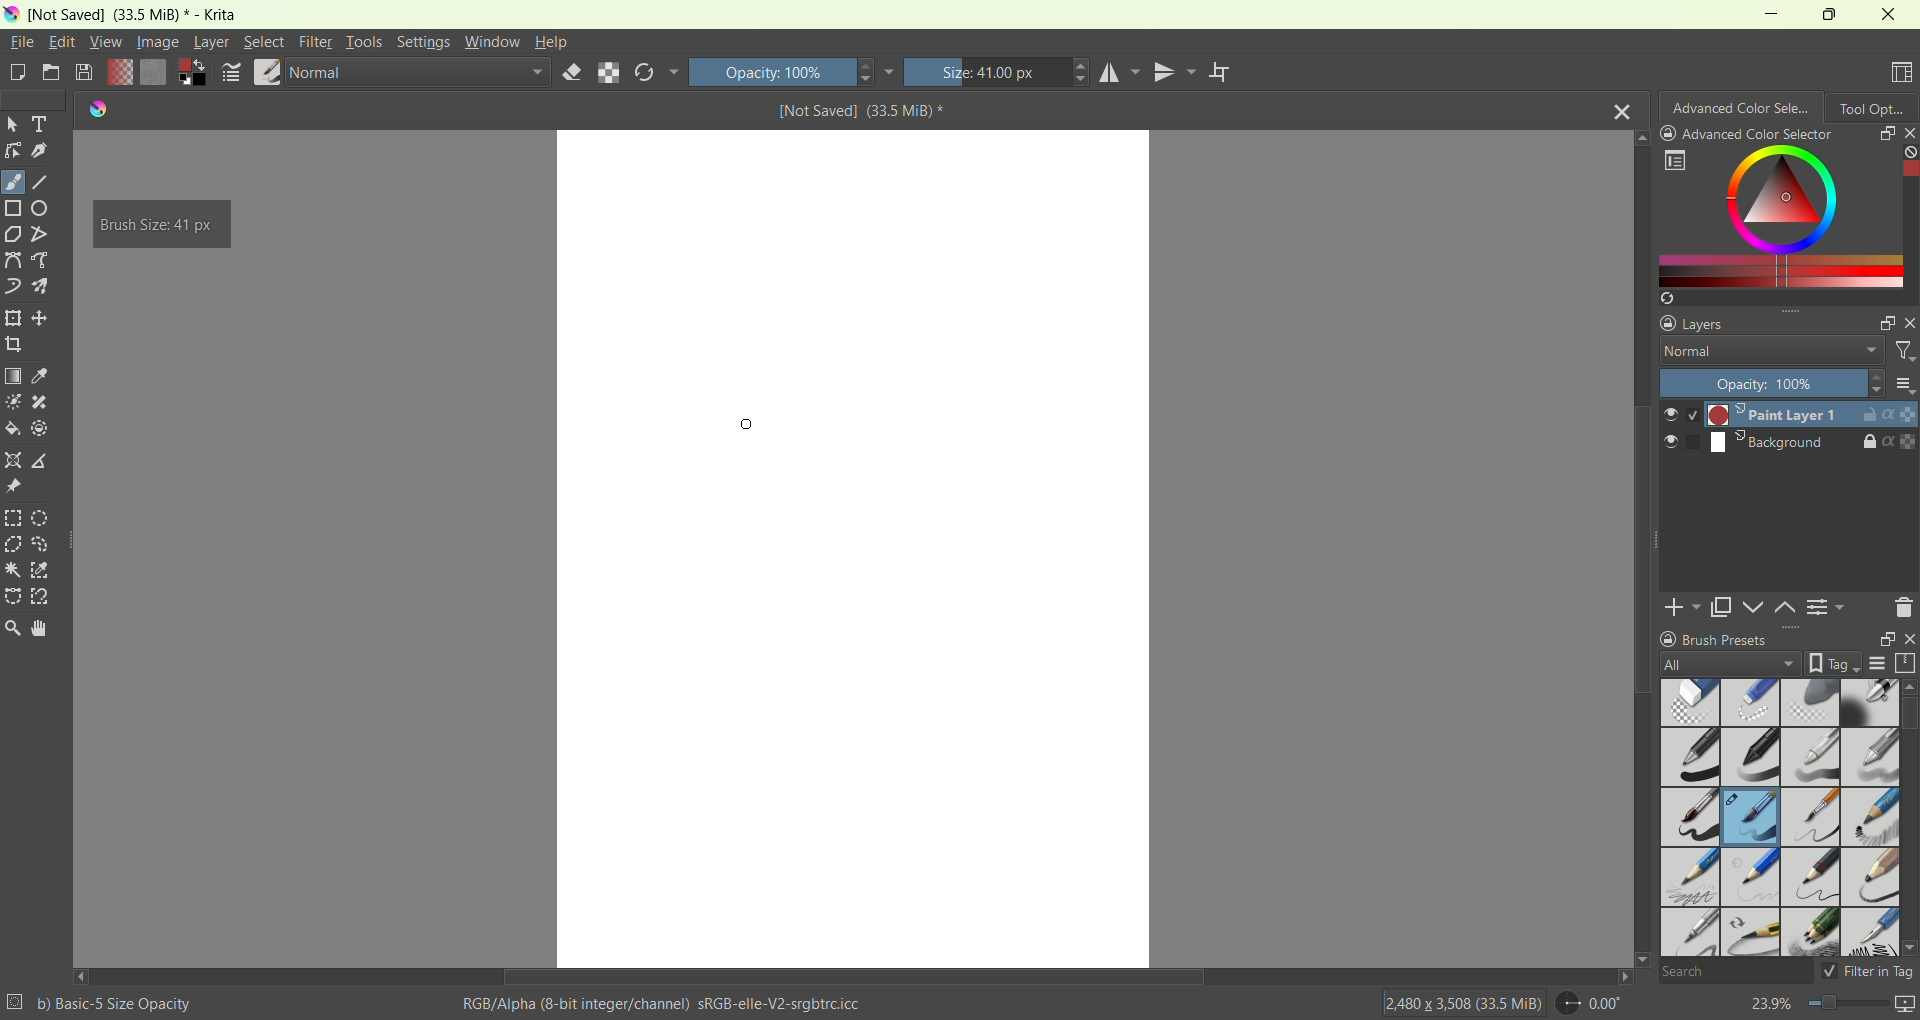  Describe the element at coordinates (12, 319) in the screenshot. I see `transform` at that location.